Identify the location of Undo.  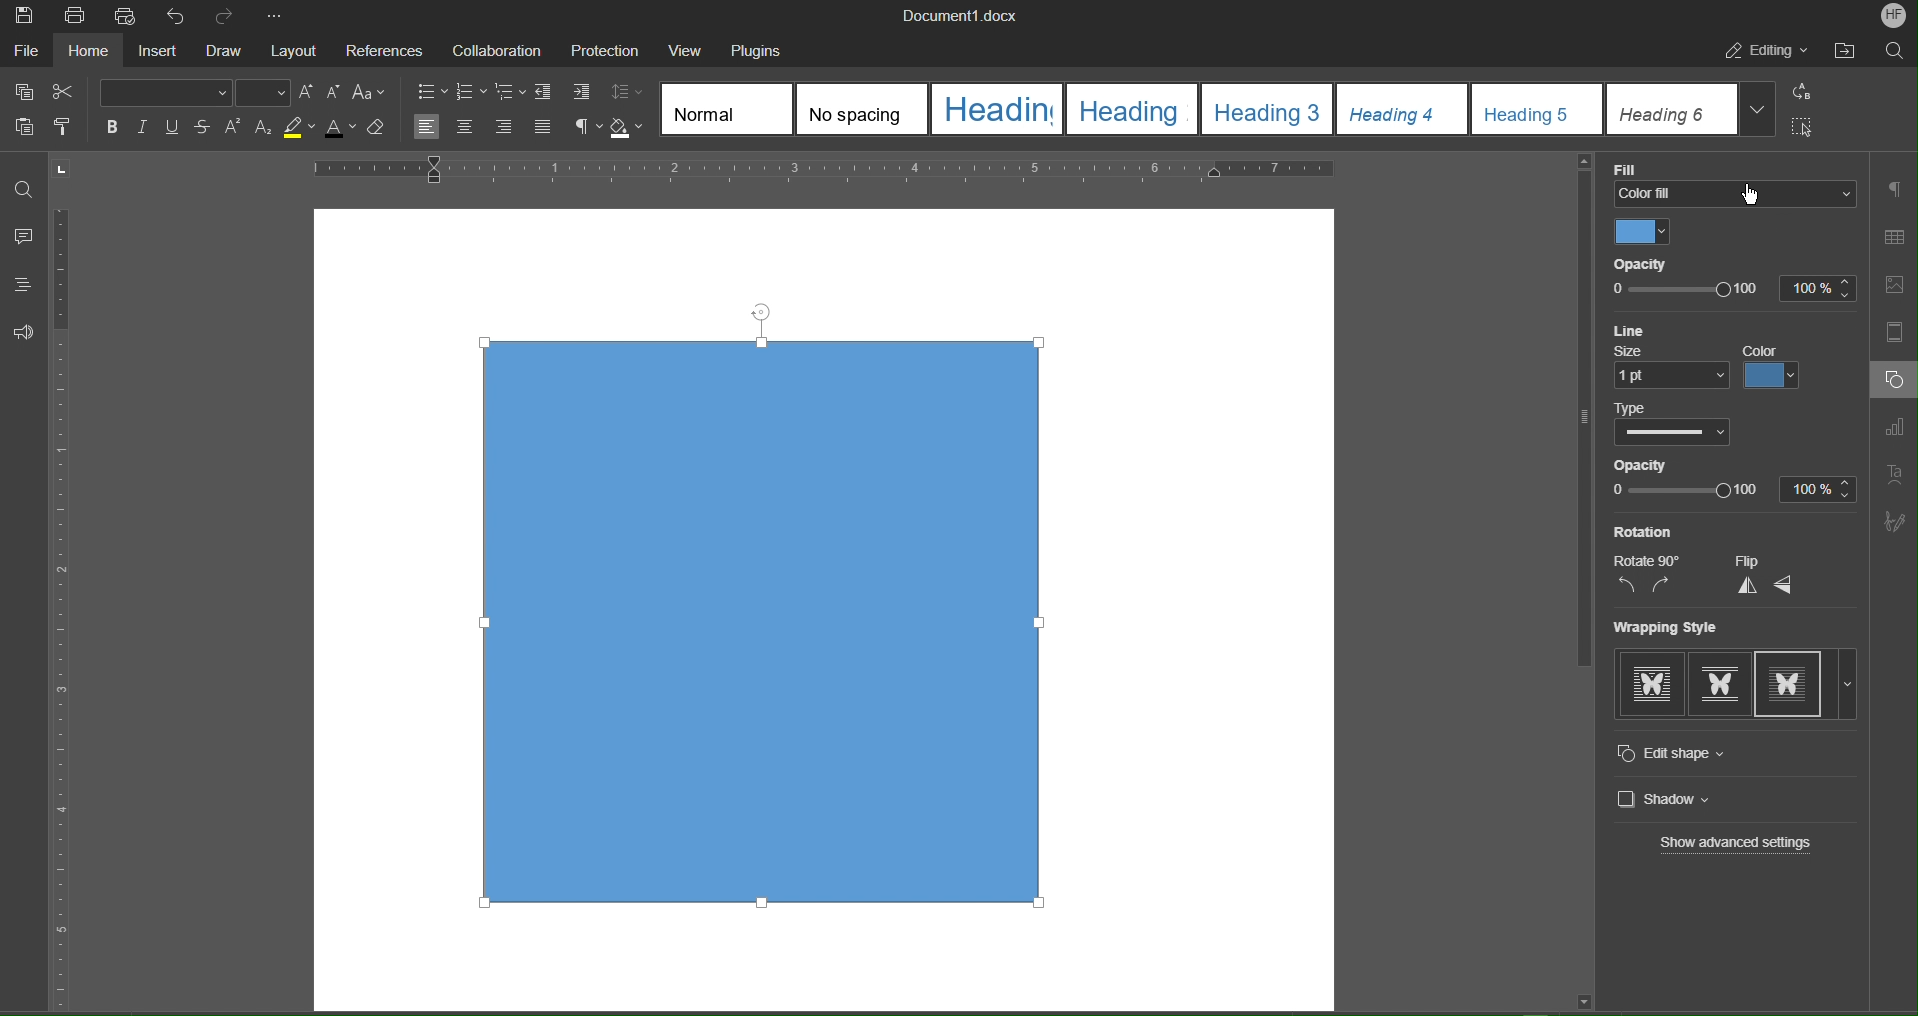
(177, 16).